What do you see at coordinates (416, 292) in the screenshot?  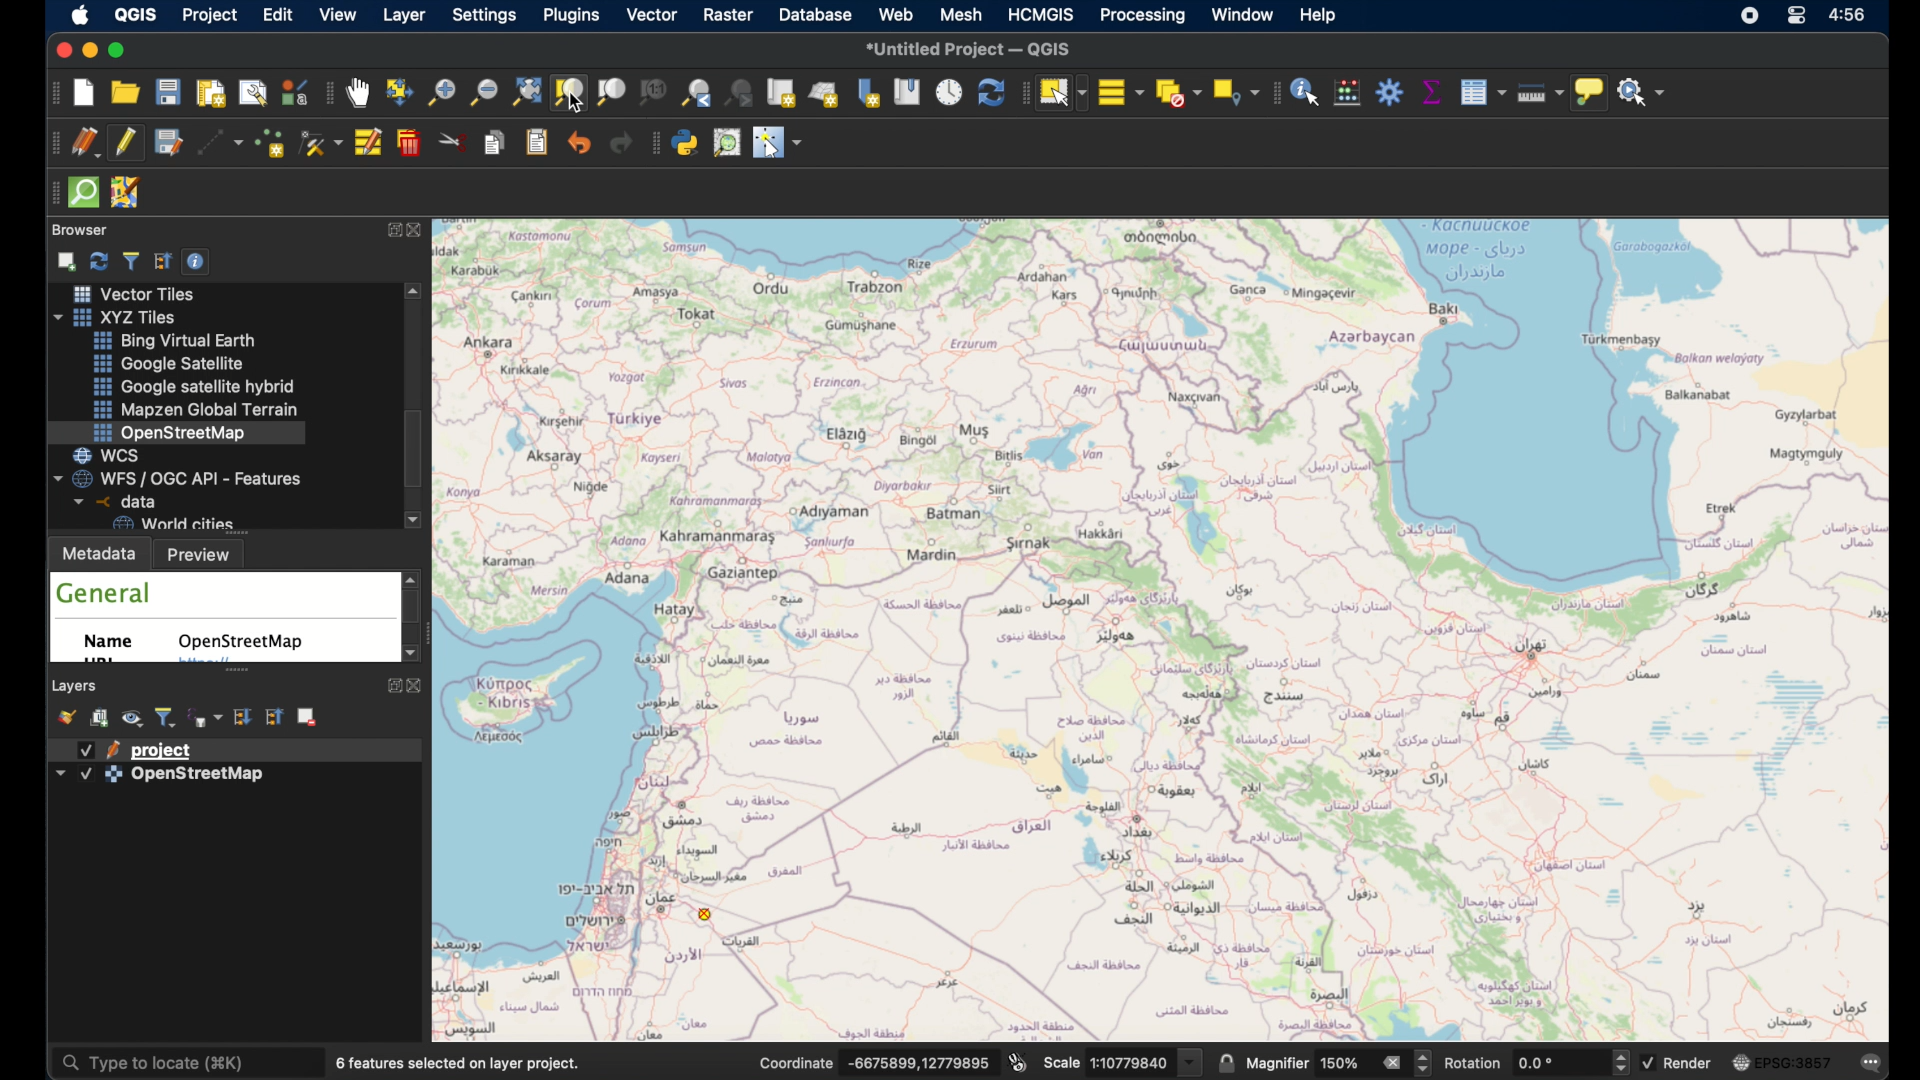 I see `scroll up arrow` at bounding box center [416, 292].